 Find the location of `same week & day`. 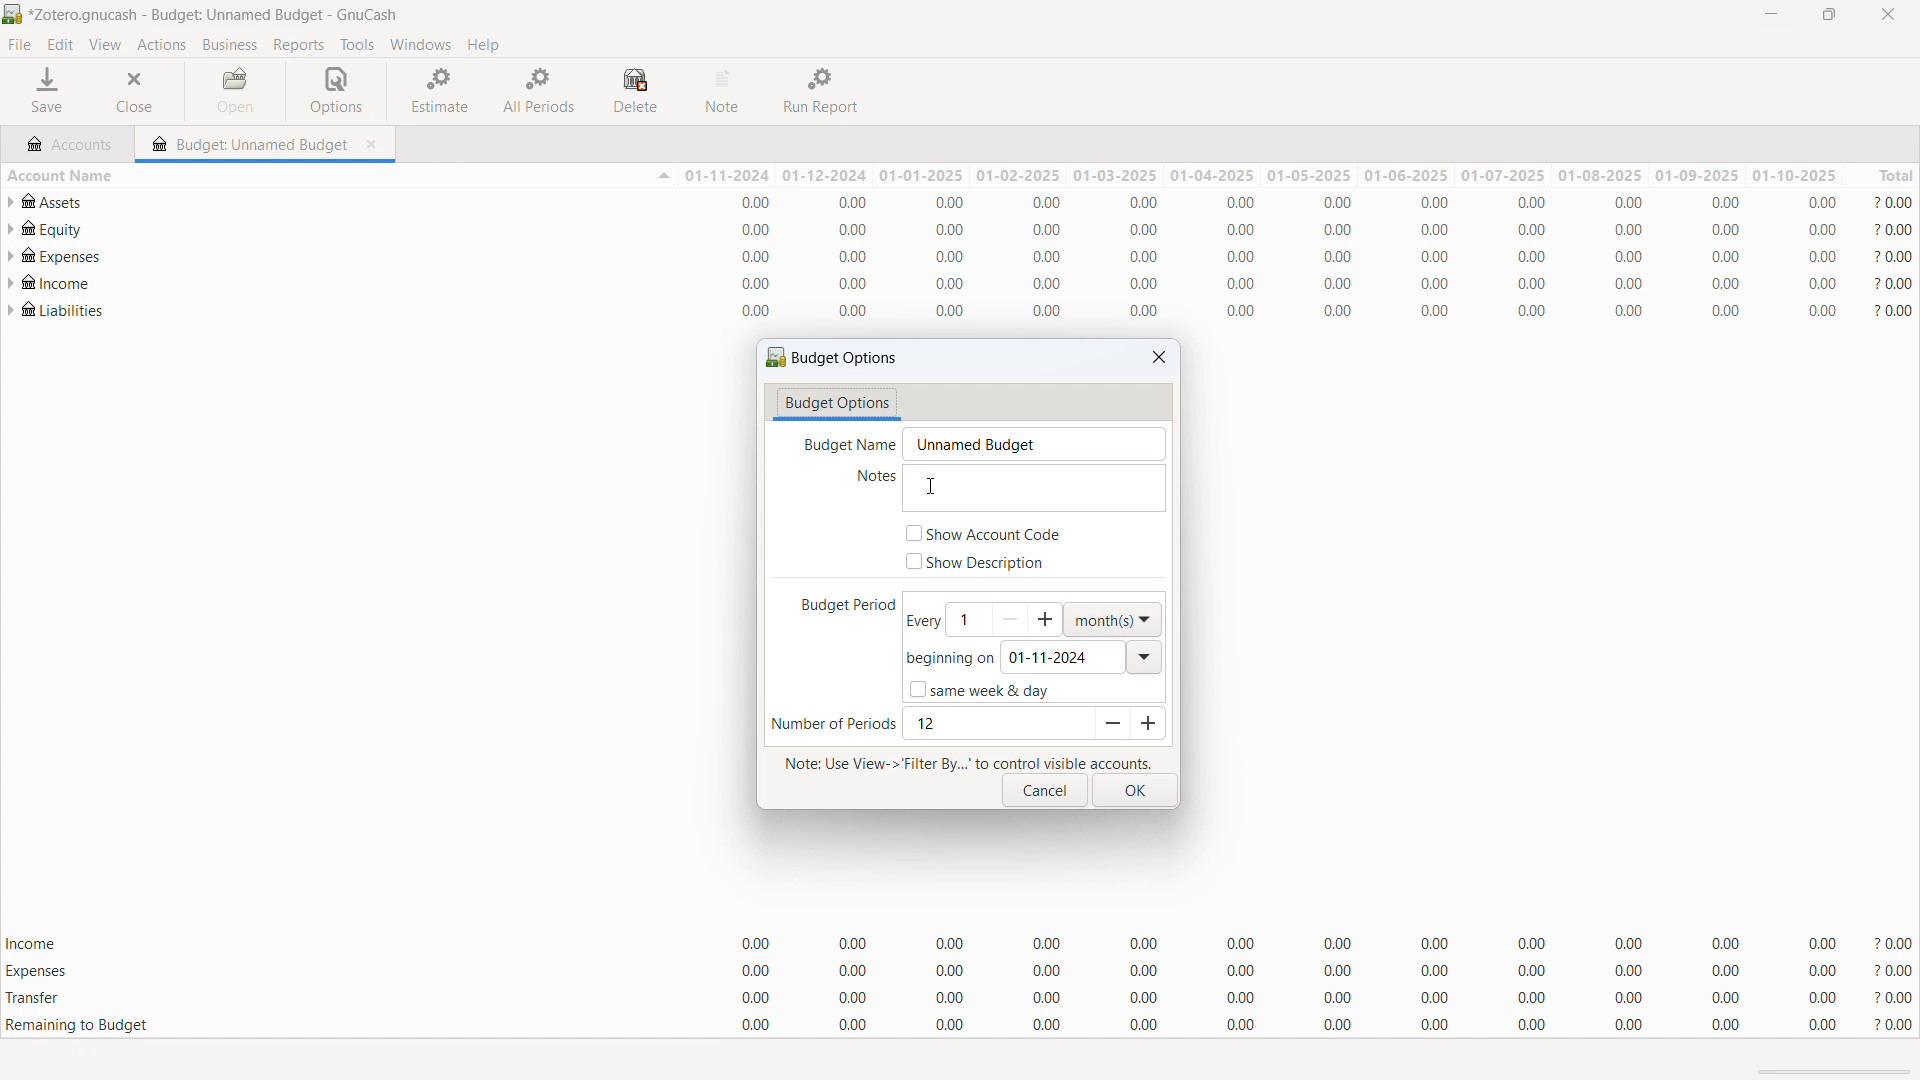

same week & day is located at coordinates (978, 689).